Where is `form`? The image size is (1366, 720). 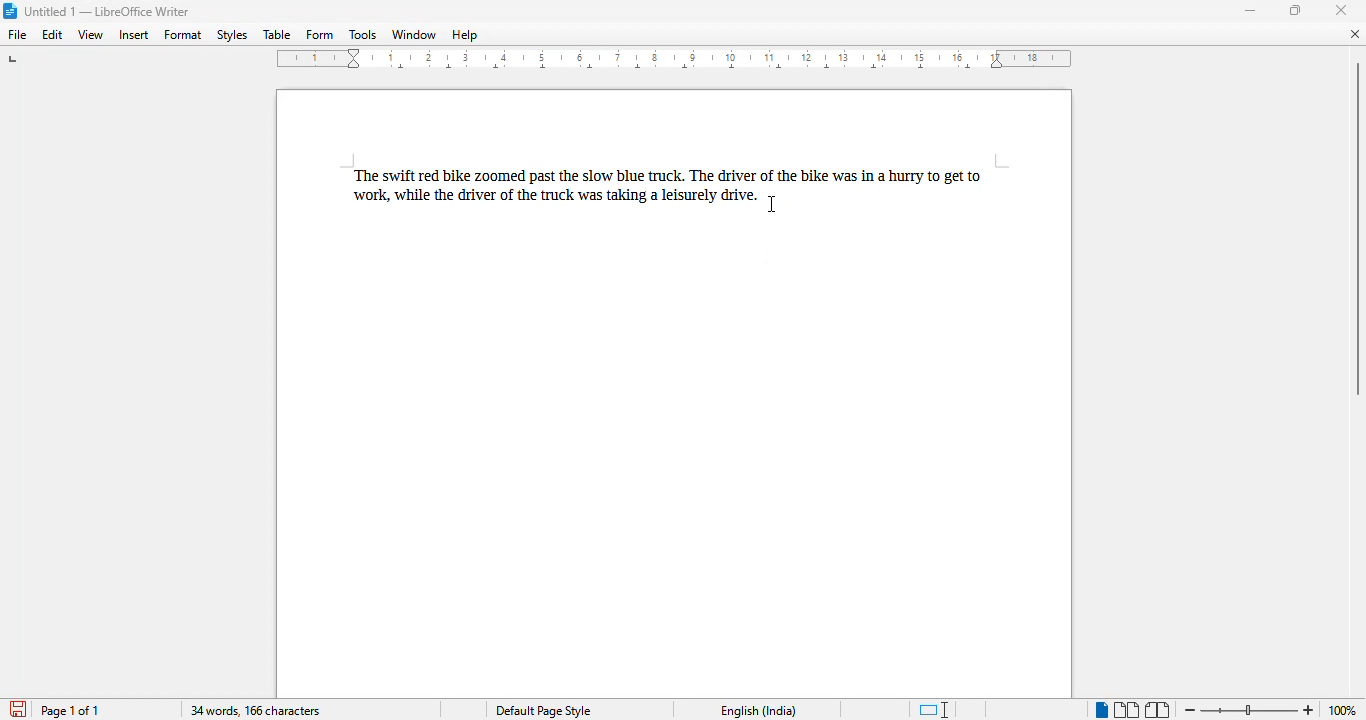
form is located at coordinates (320, 35).